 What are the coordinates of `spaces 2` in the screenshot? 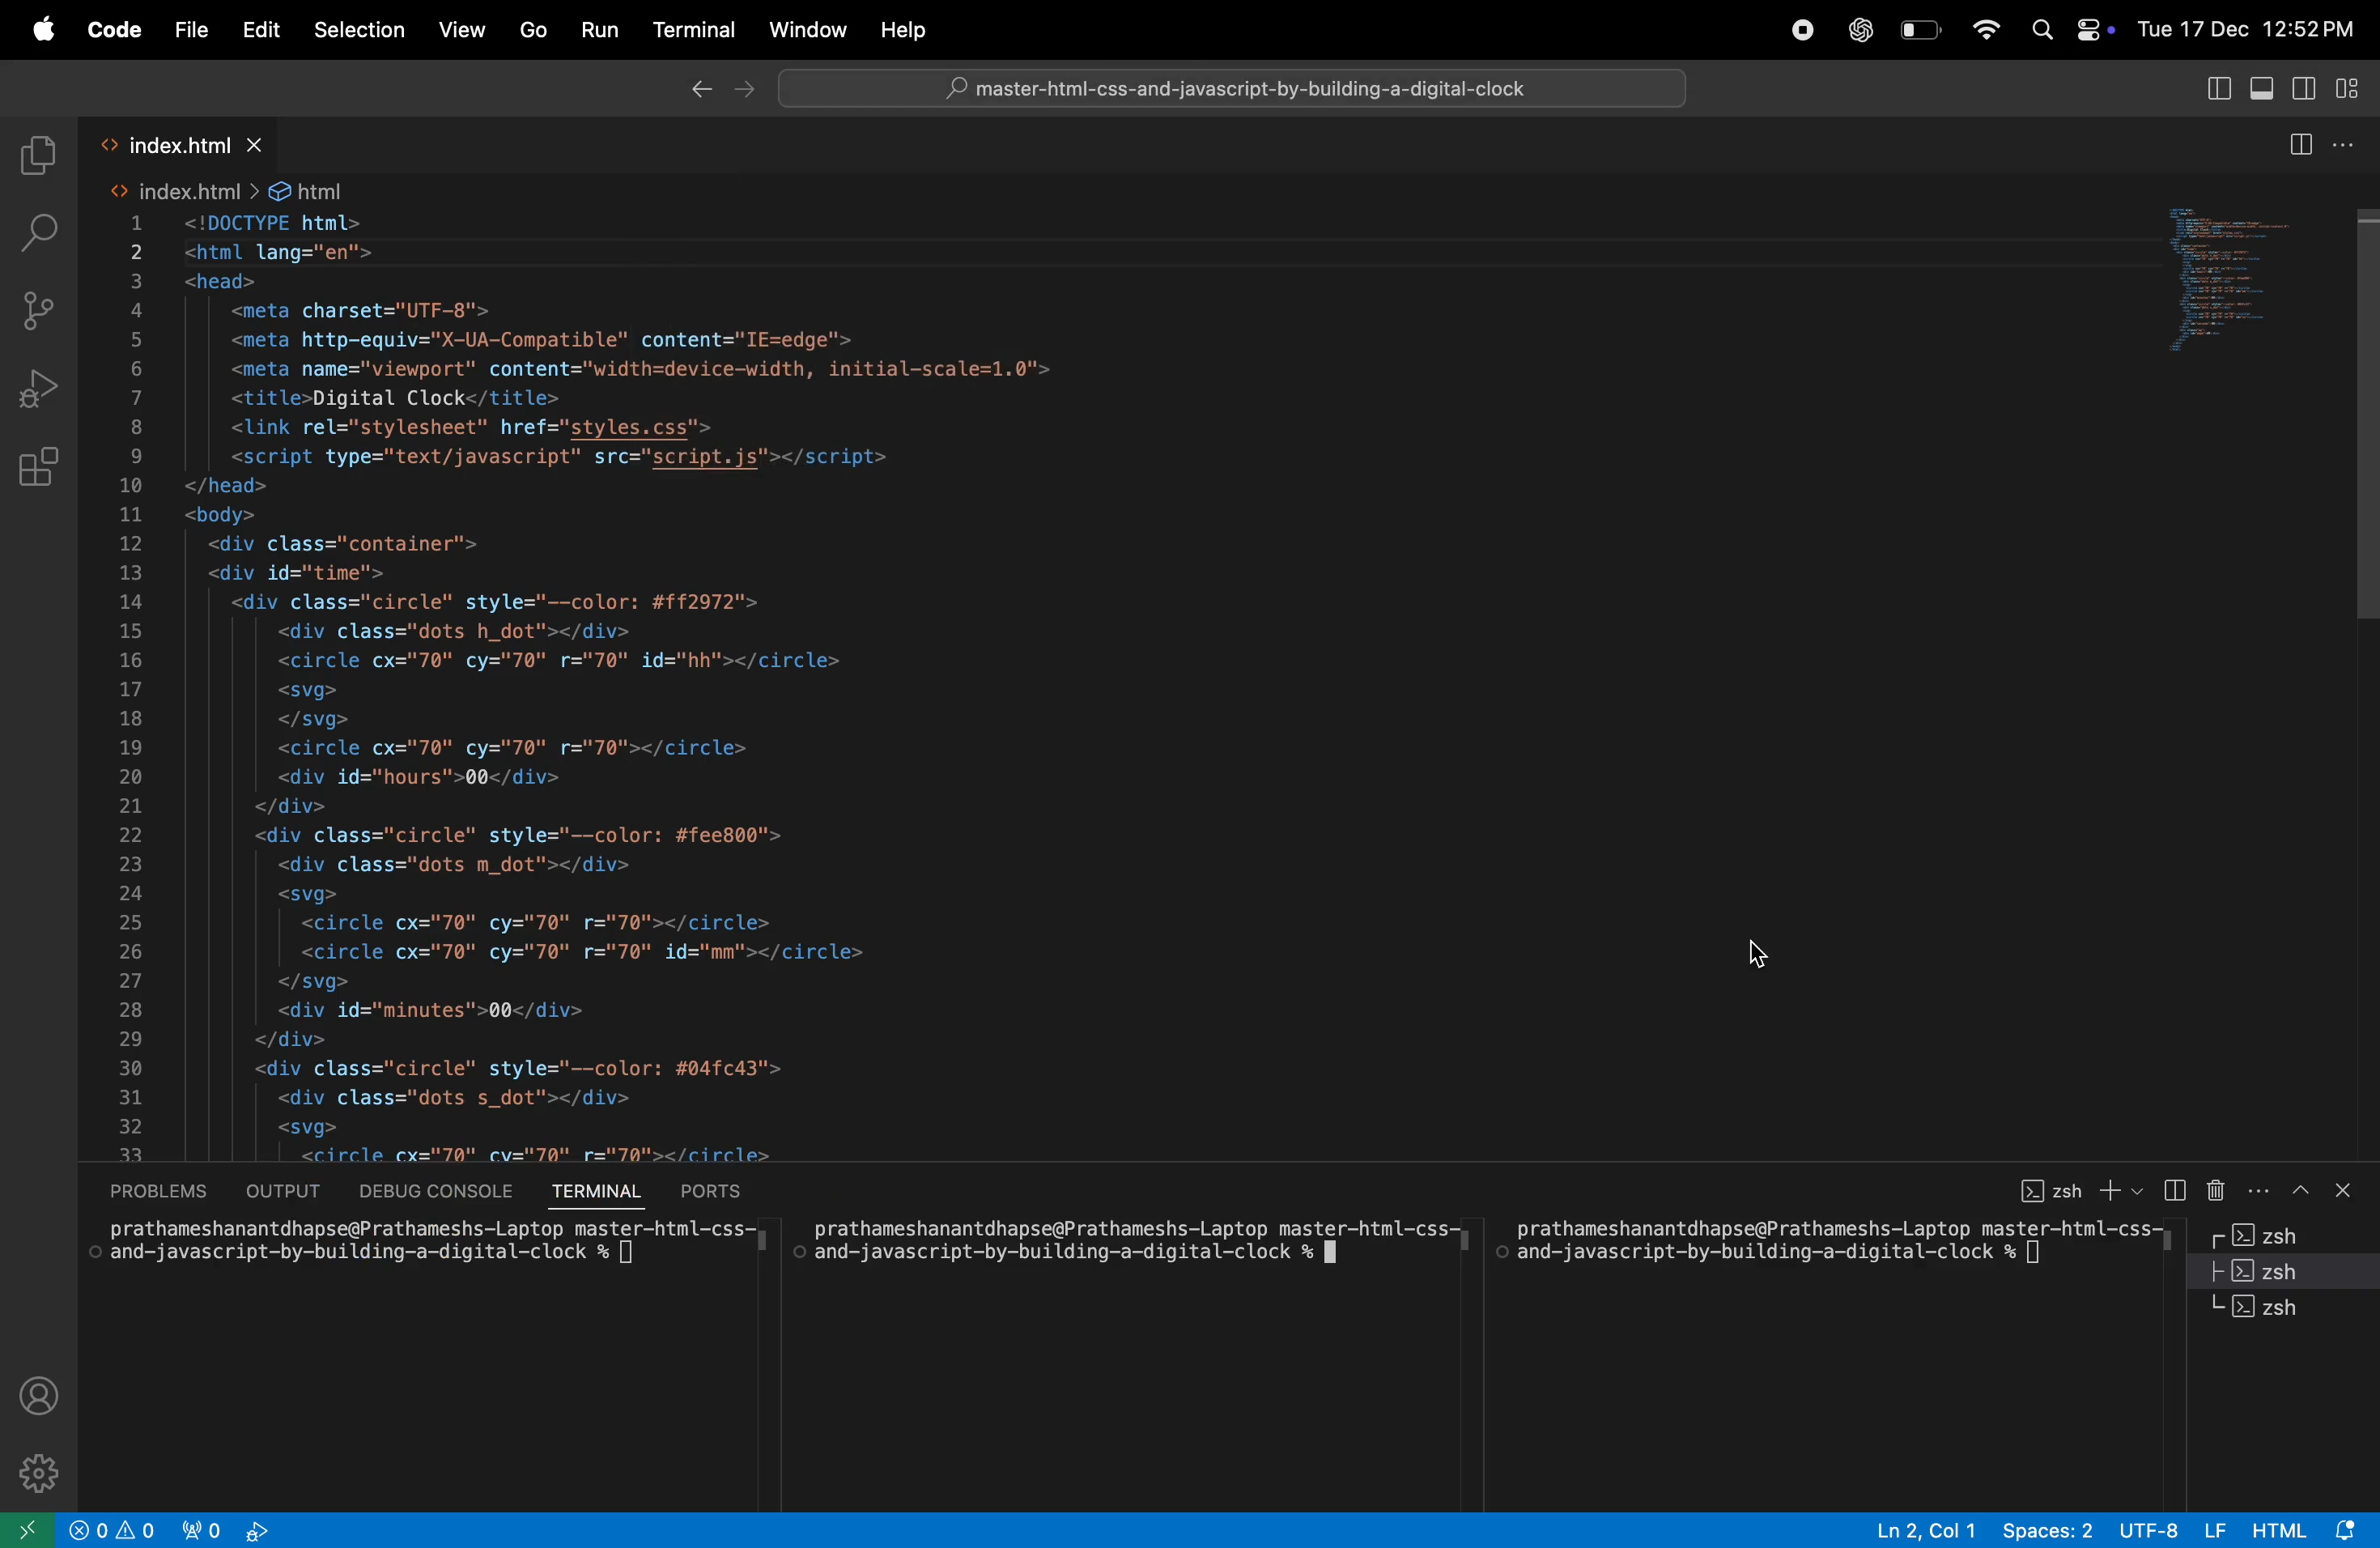 It's located at (2047, 1529).